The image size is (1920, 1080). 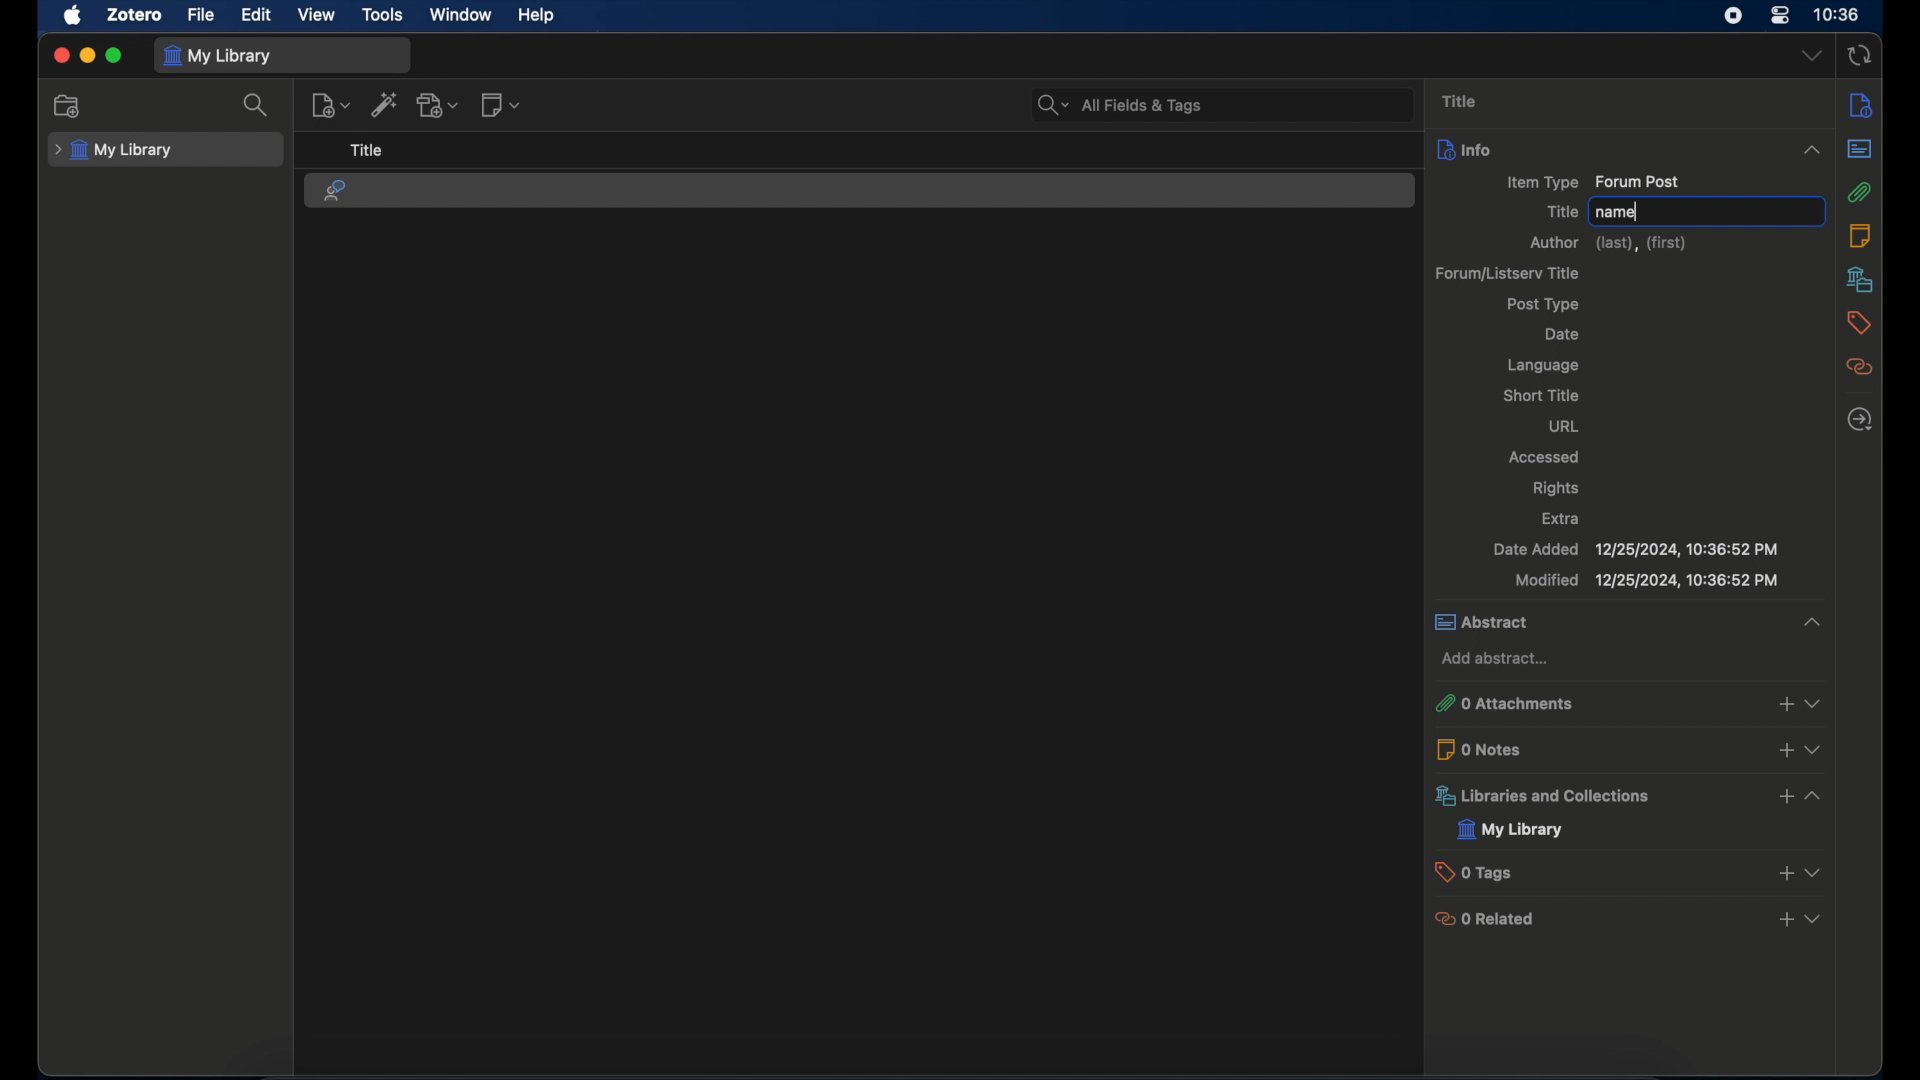 I want to click on screen recorder, so click(x=1732, y=16).